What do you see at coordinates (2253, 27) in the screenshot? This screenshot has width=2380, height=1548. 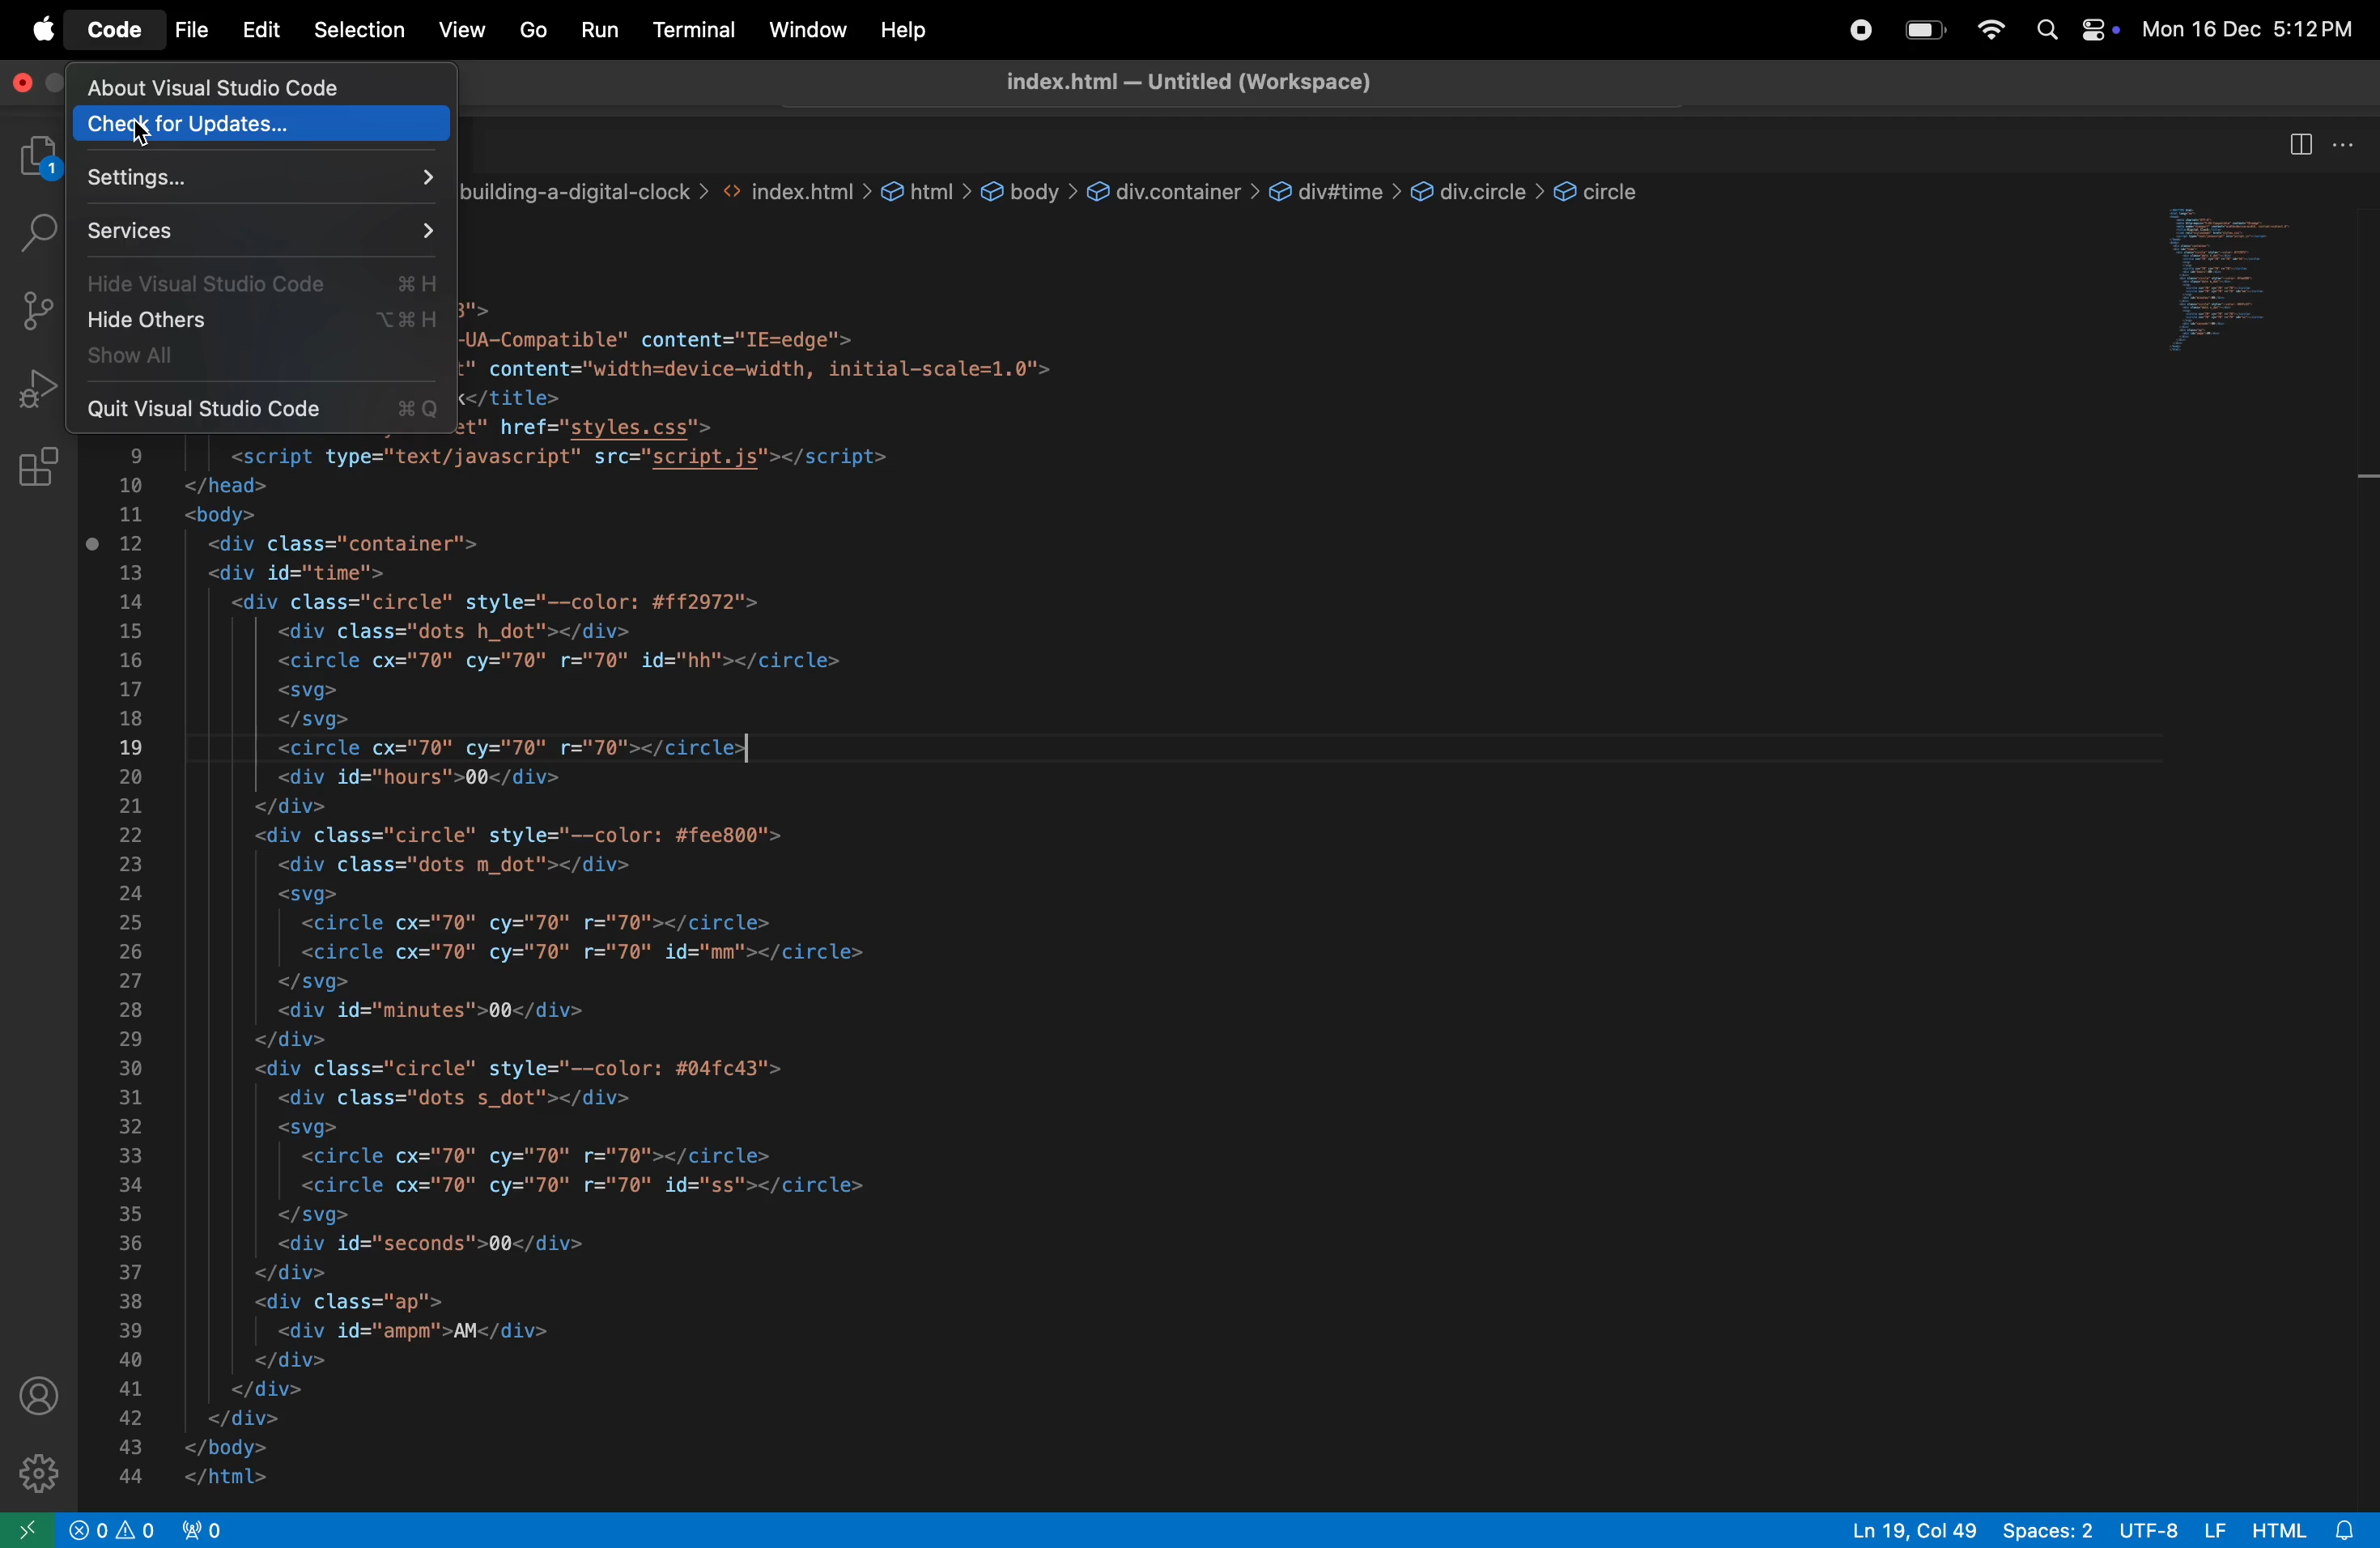 I see `Mon 16 Dec 5:12 PM` at bounding box center [2253, 27].